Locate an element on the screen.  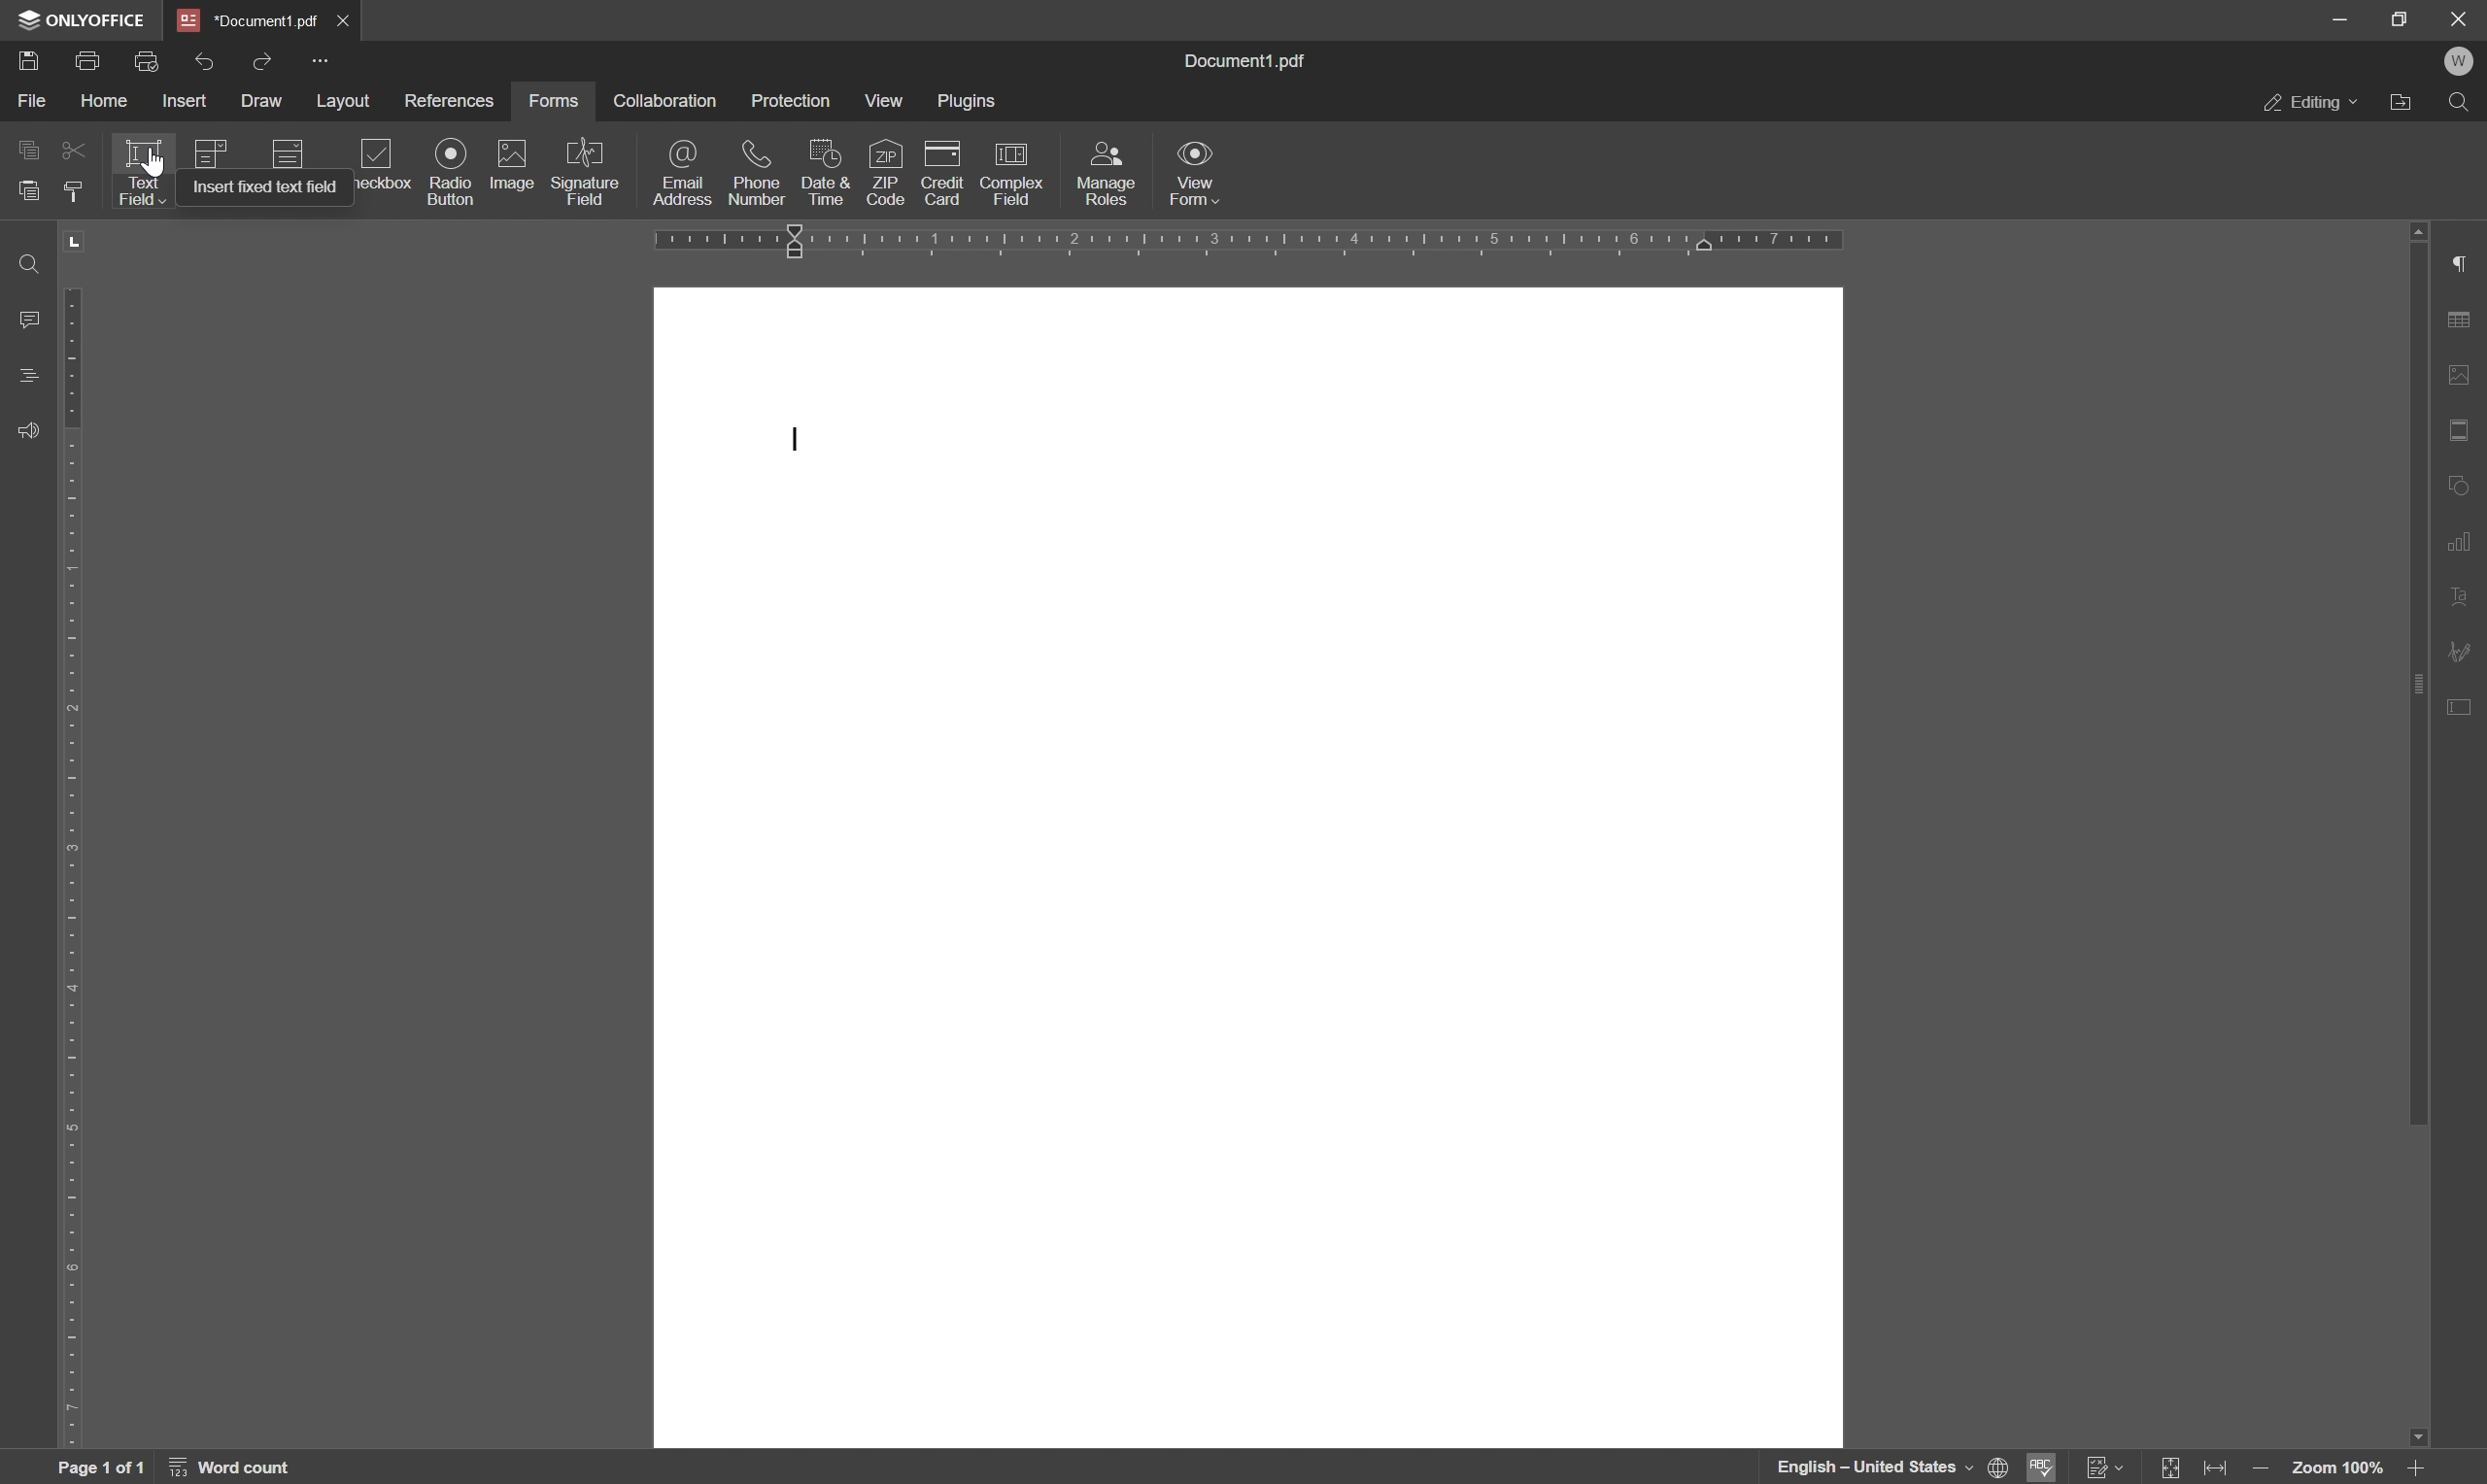
view is located at coordinates (887, 102).